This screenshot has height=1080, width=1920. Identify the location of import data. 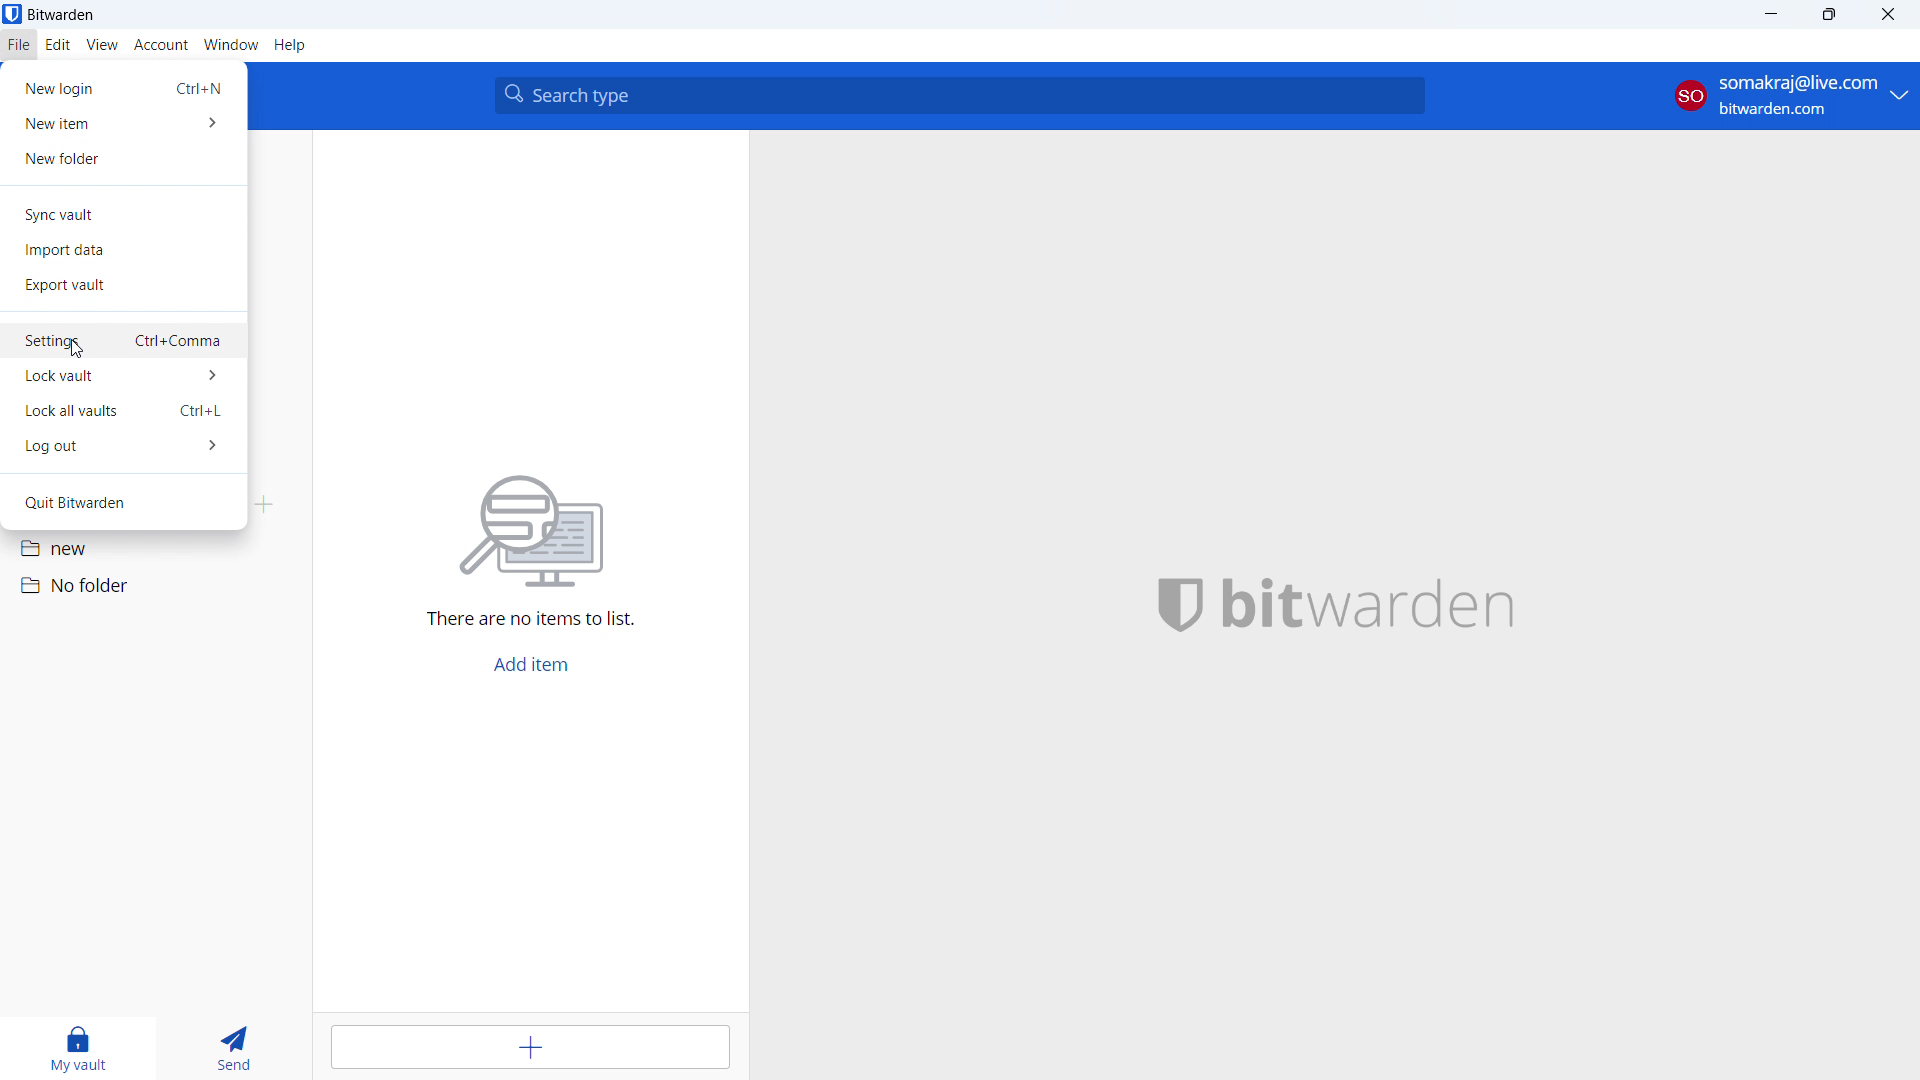
(123, 250).